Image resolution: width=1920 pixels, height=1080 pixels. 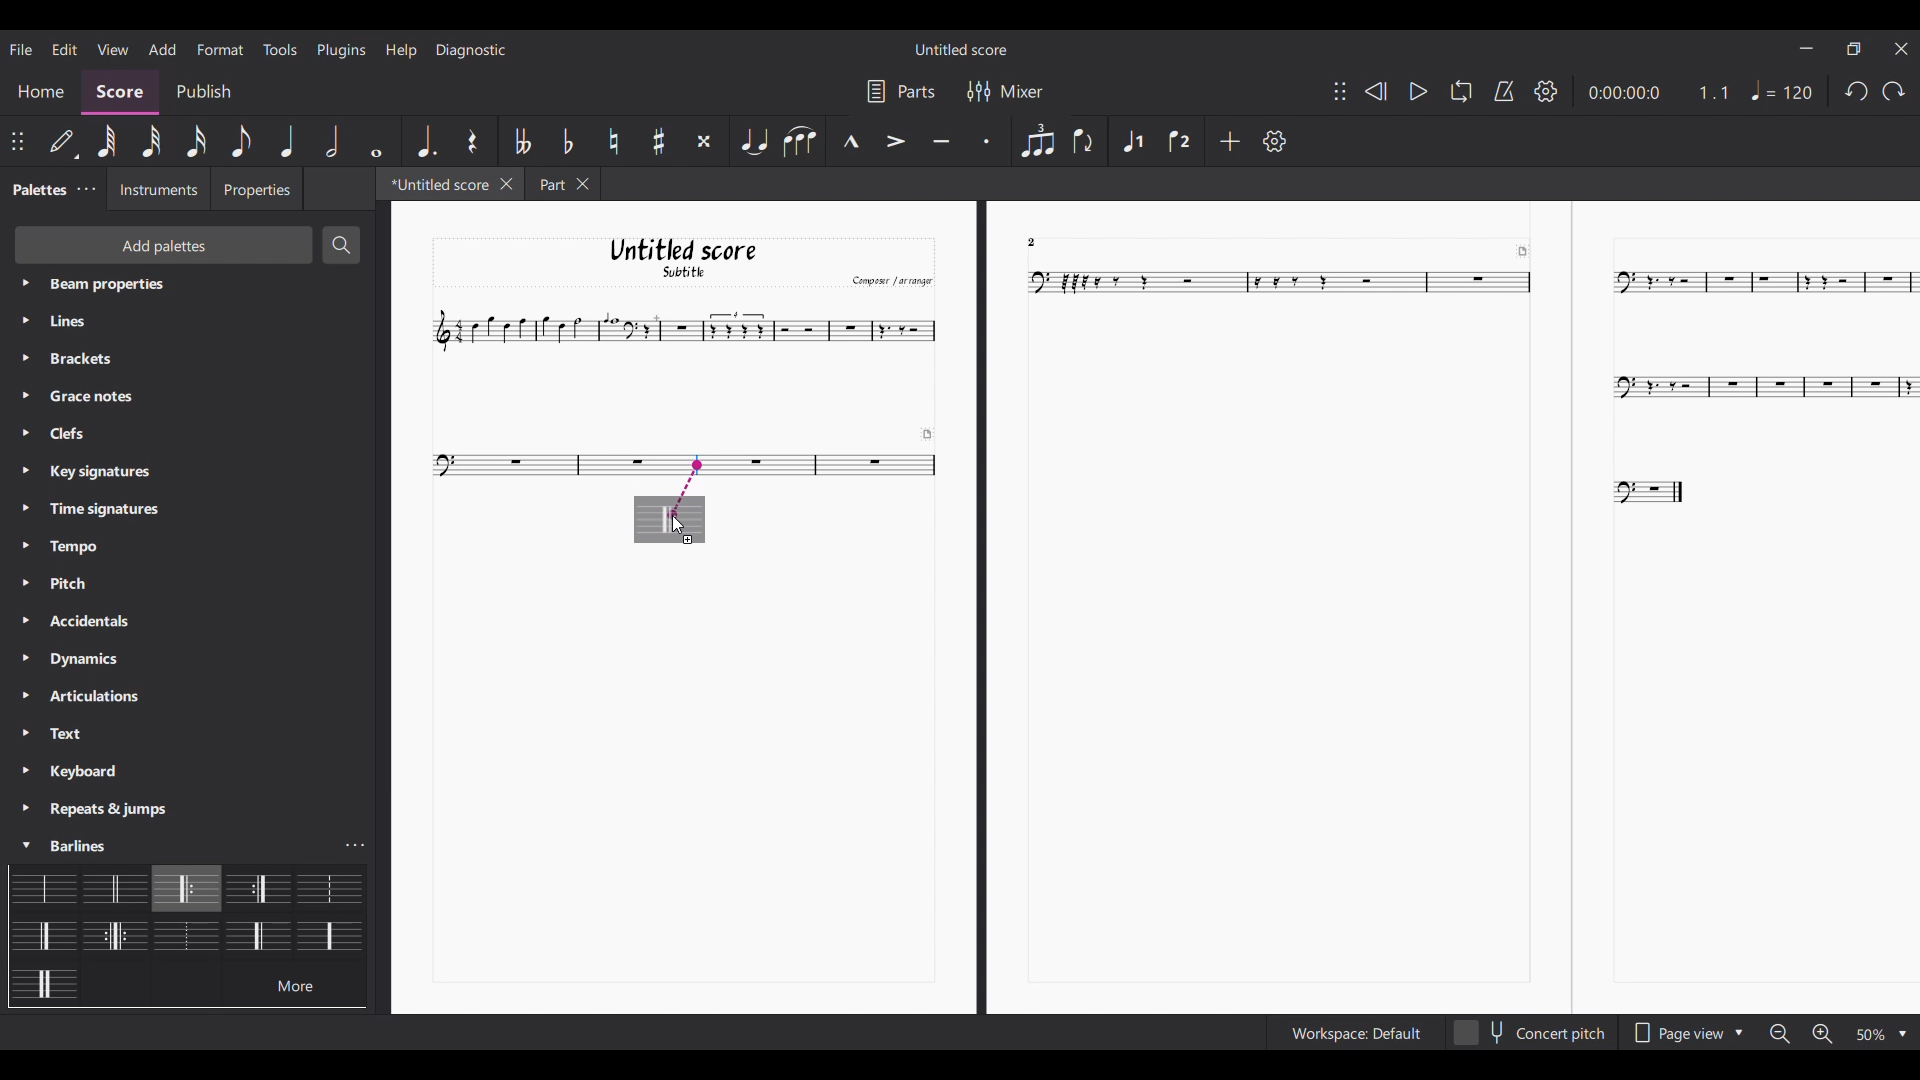 What do you see at coordinates (42, 984) in the screenshot?
I see `Barline options` at bounding box center [42, 984].